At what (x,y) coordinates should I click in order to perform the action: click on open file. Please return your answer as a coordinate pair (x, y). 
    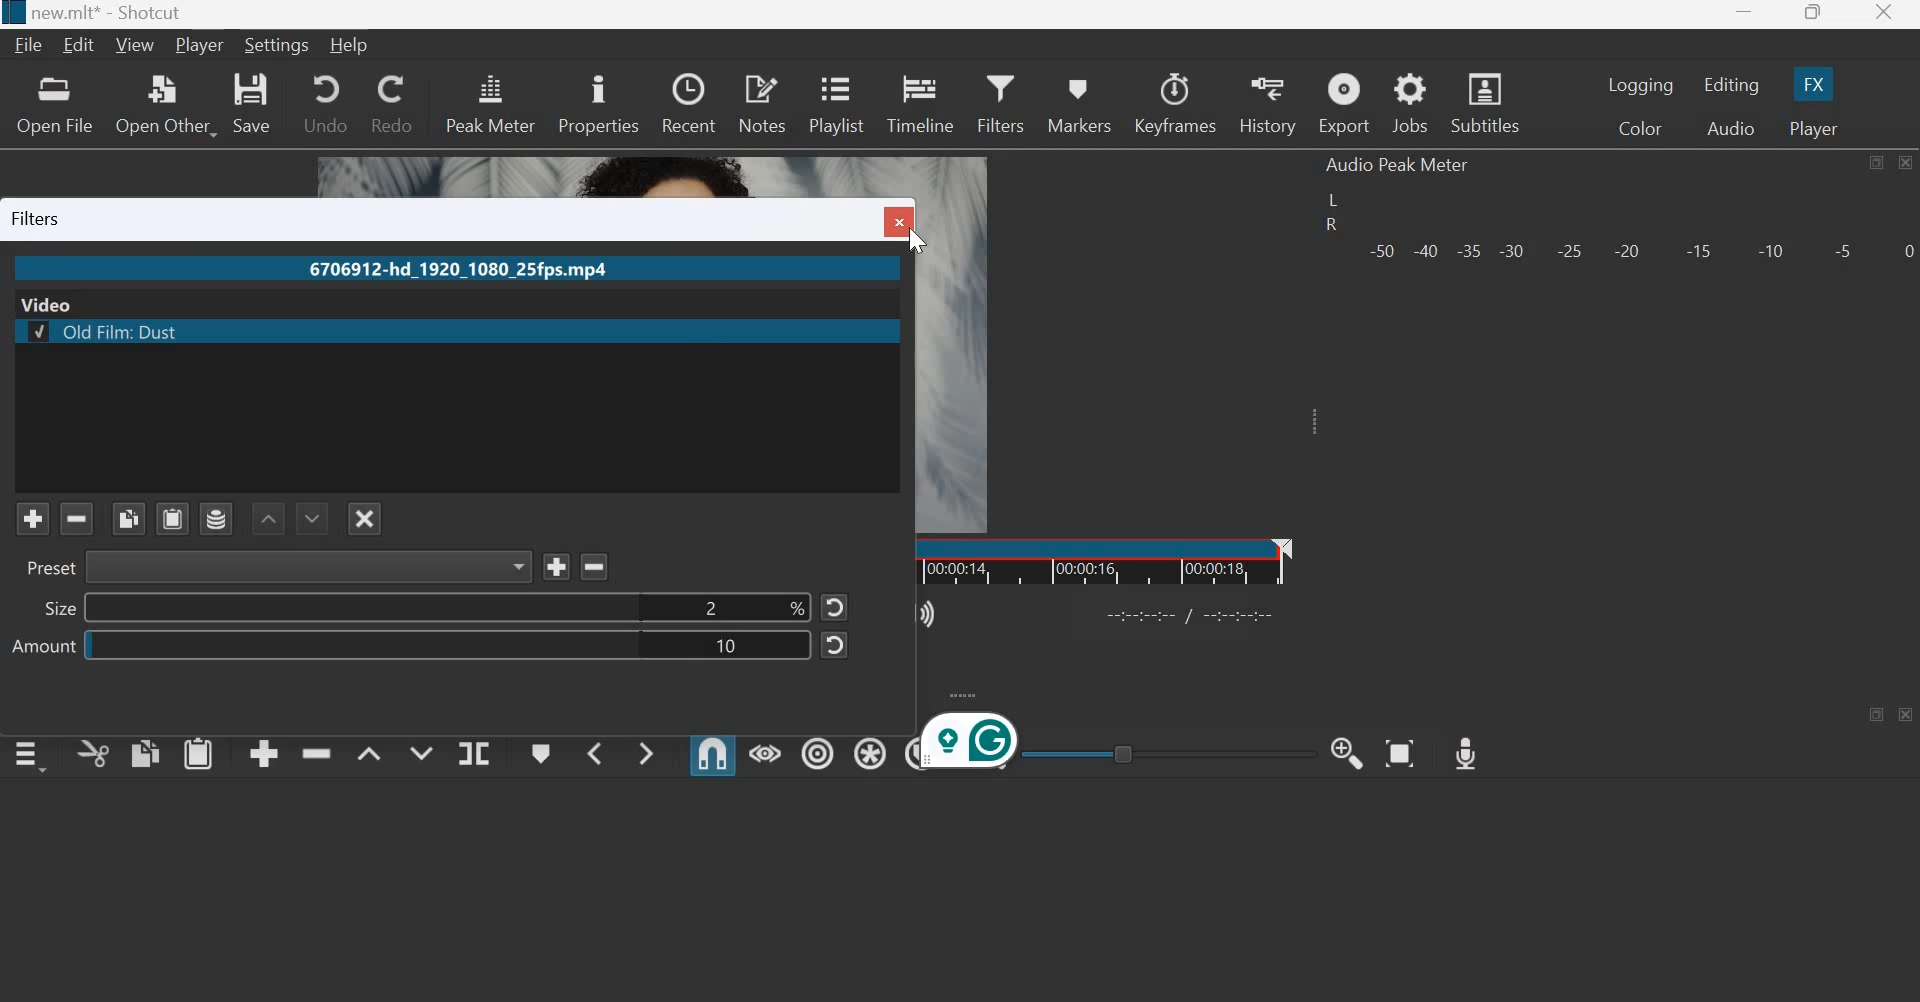
    Looking at the image, I should click on (53, 104).